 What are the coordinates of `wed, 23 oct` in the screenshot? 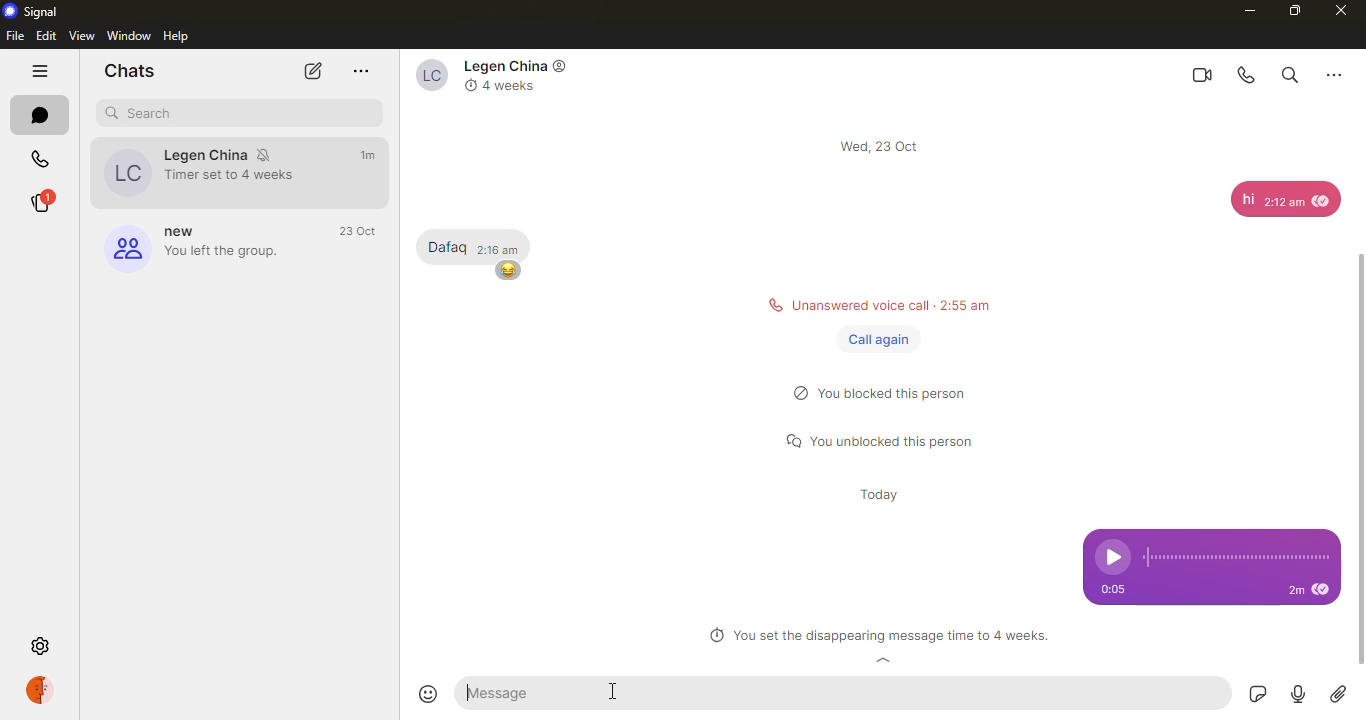 It's located at (883, 146).